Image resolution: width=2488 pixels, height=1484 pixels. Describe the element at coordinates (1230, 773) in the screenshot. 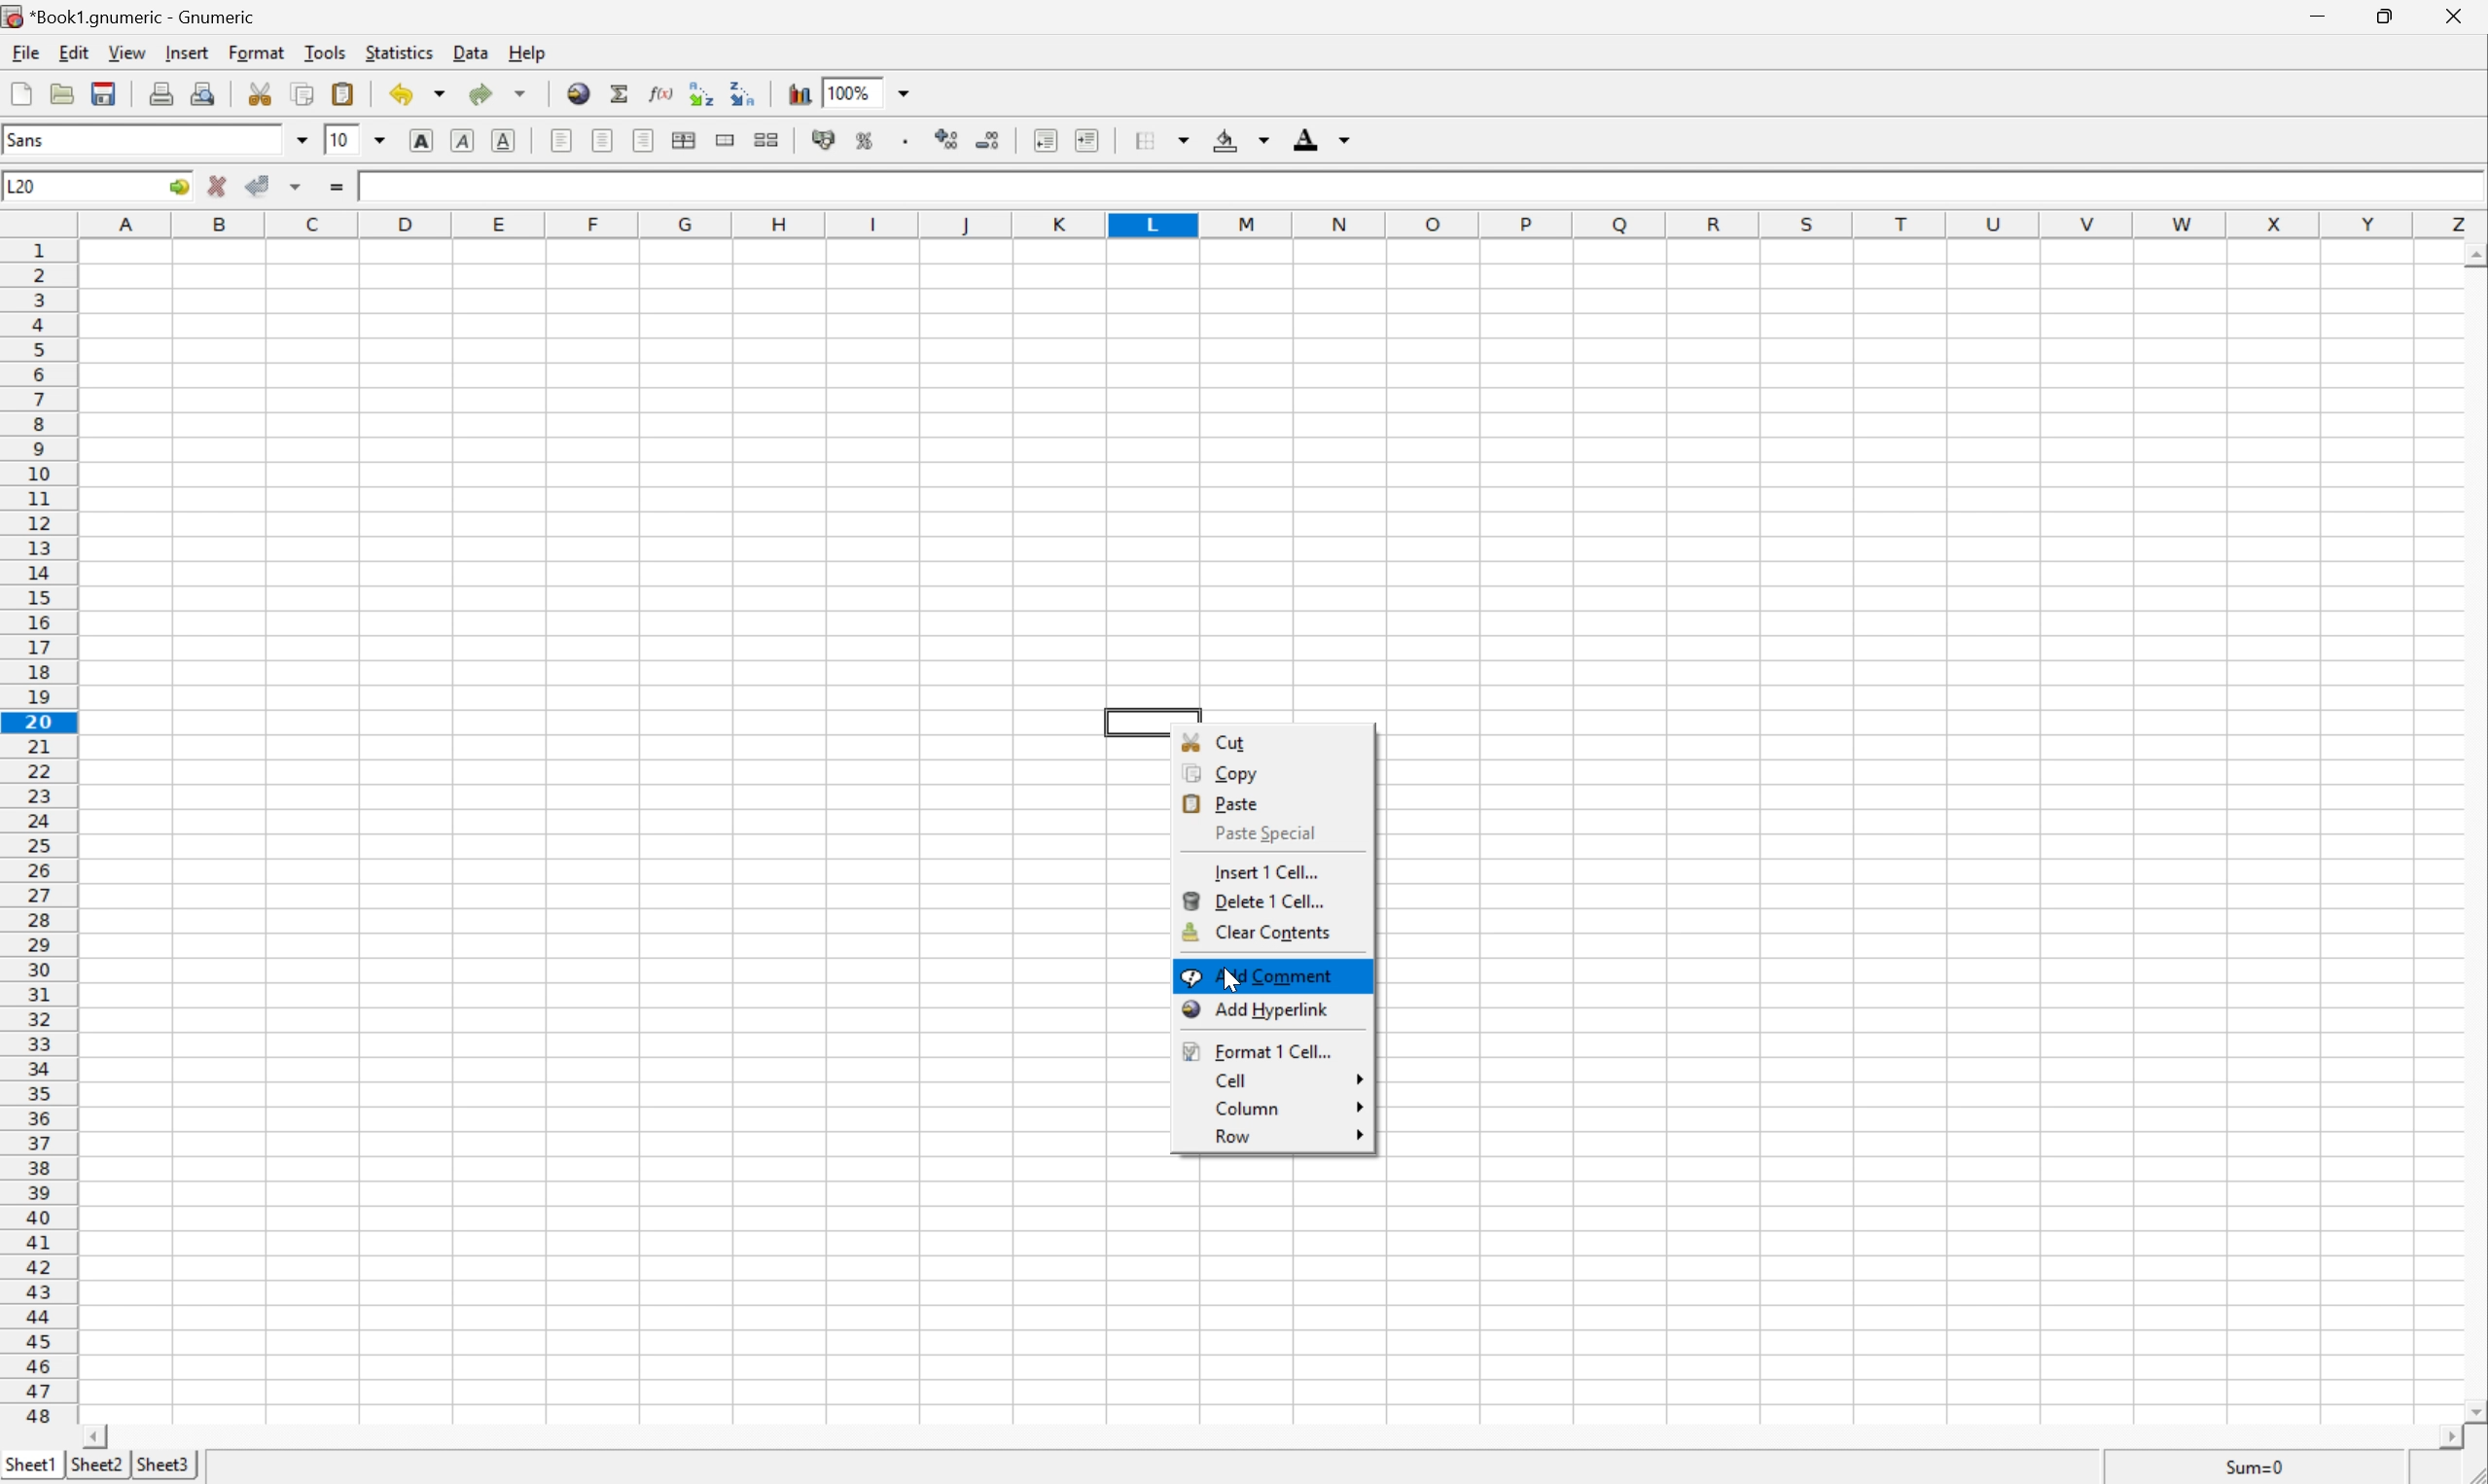

I see `Copy` at that location.